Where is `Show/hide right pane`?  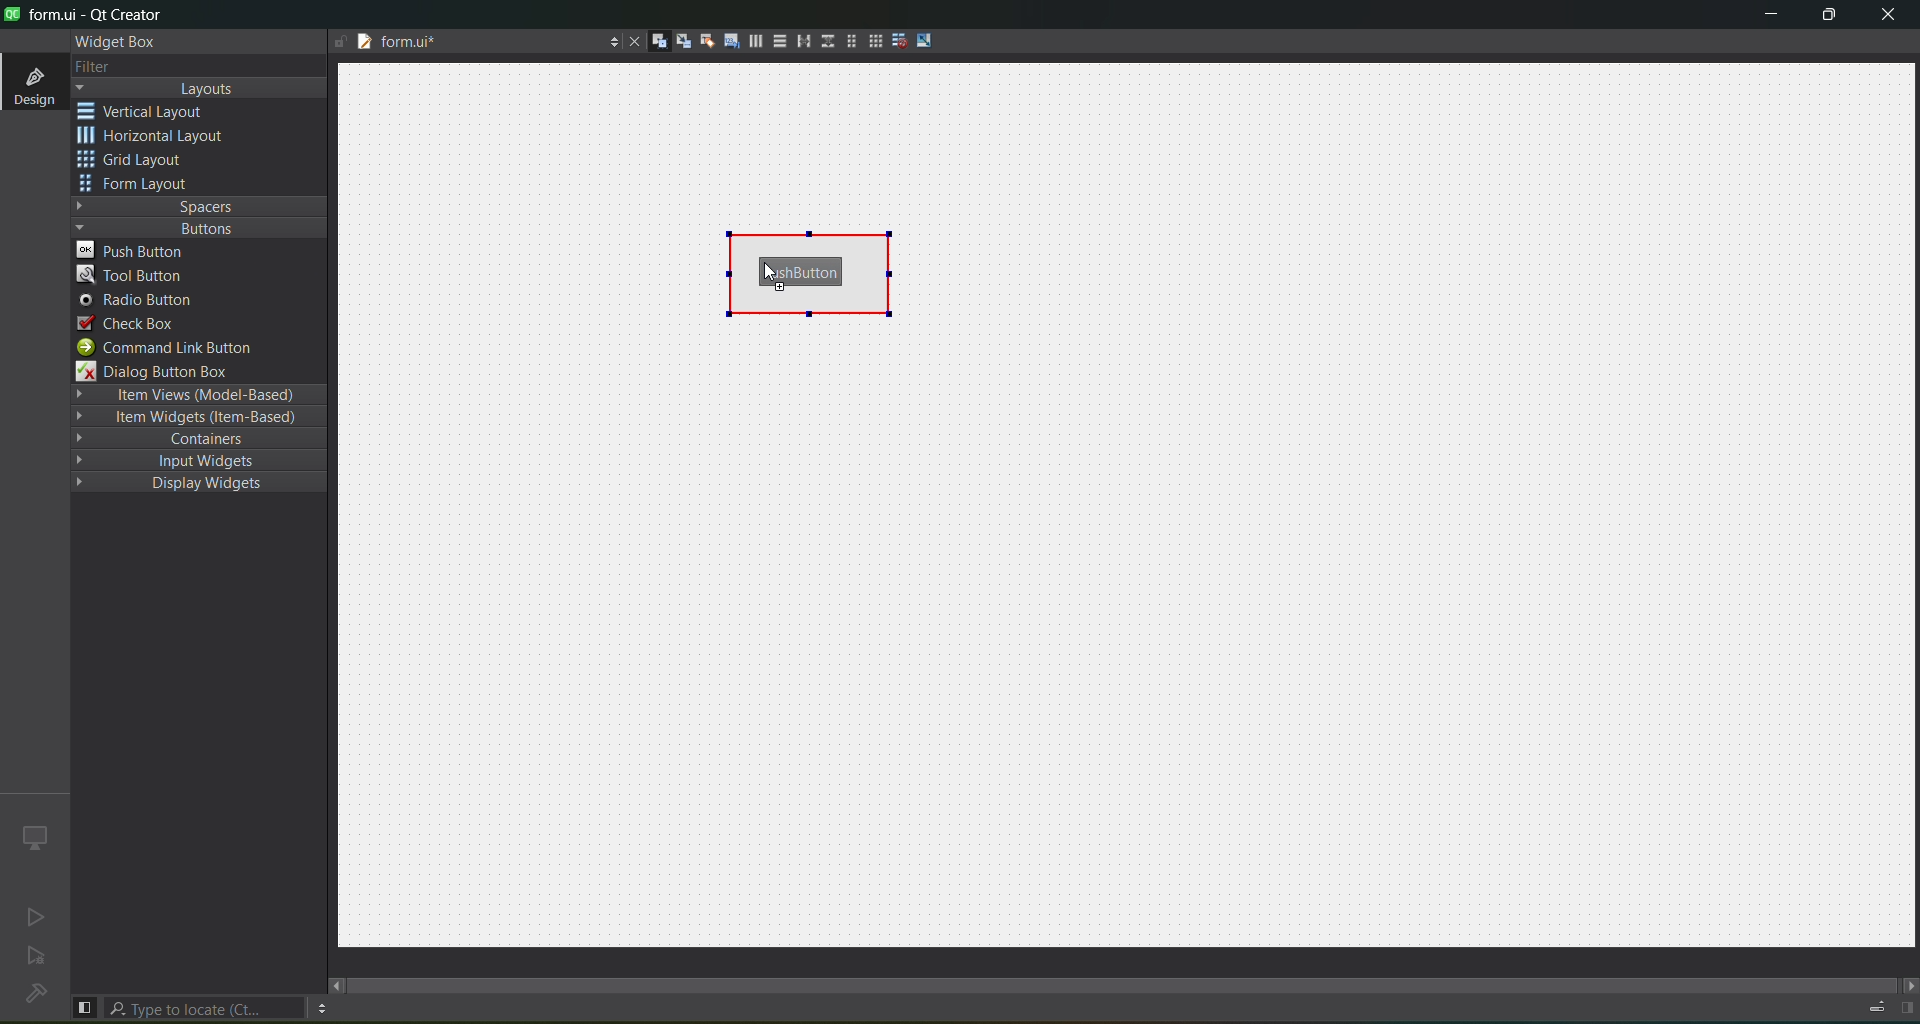
Show/hide right pane is located at coordinates (1904, 1008).